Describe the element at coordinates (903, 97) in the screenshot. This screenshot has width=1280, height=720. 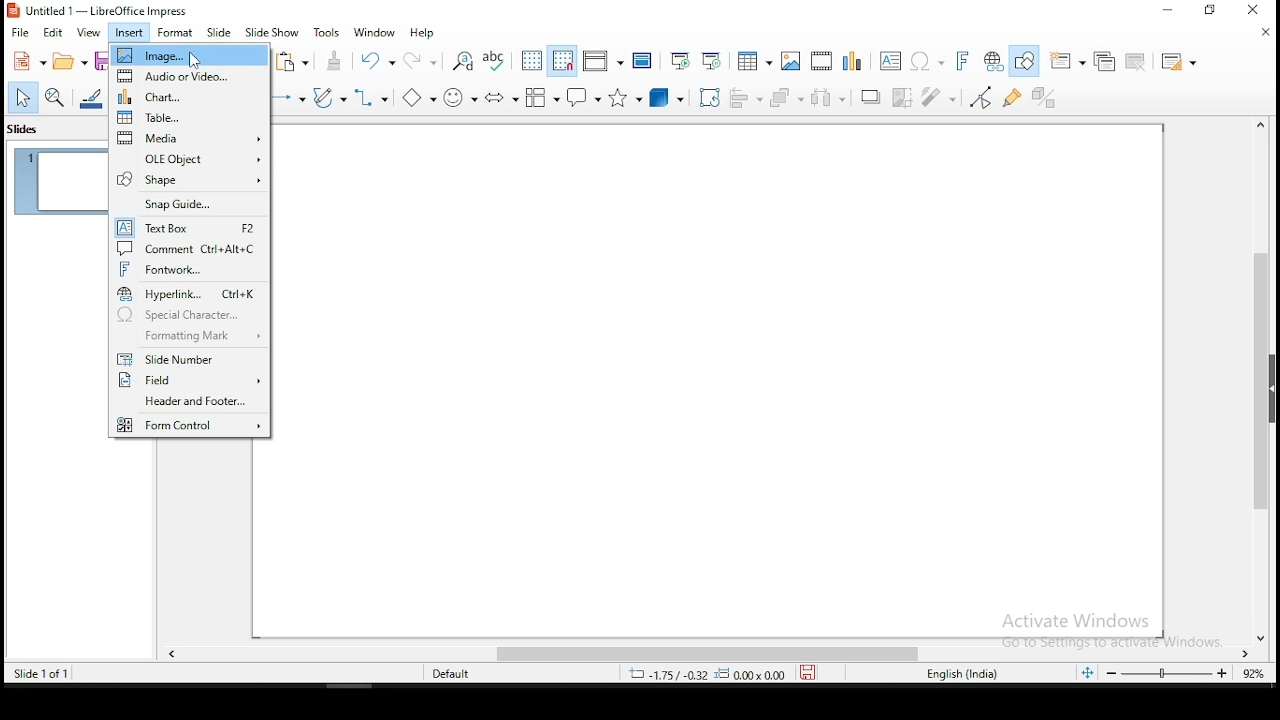
I see `shadow` at that location.